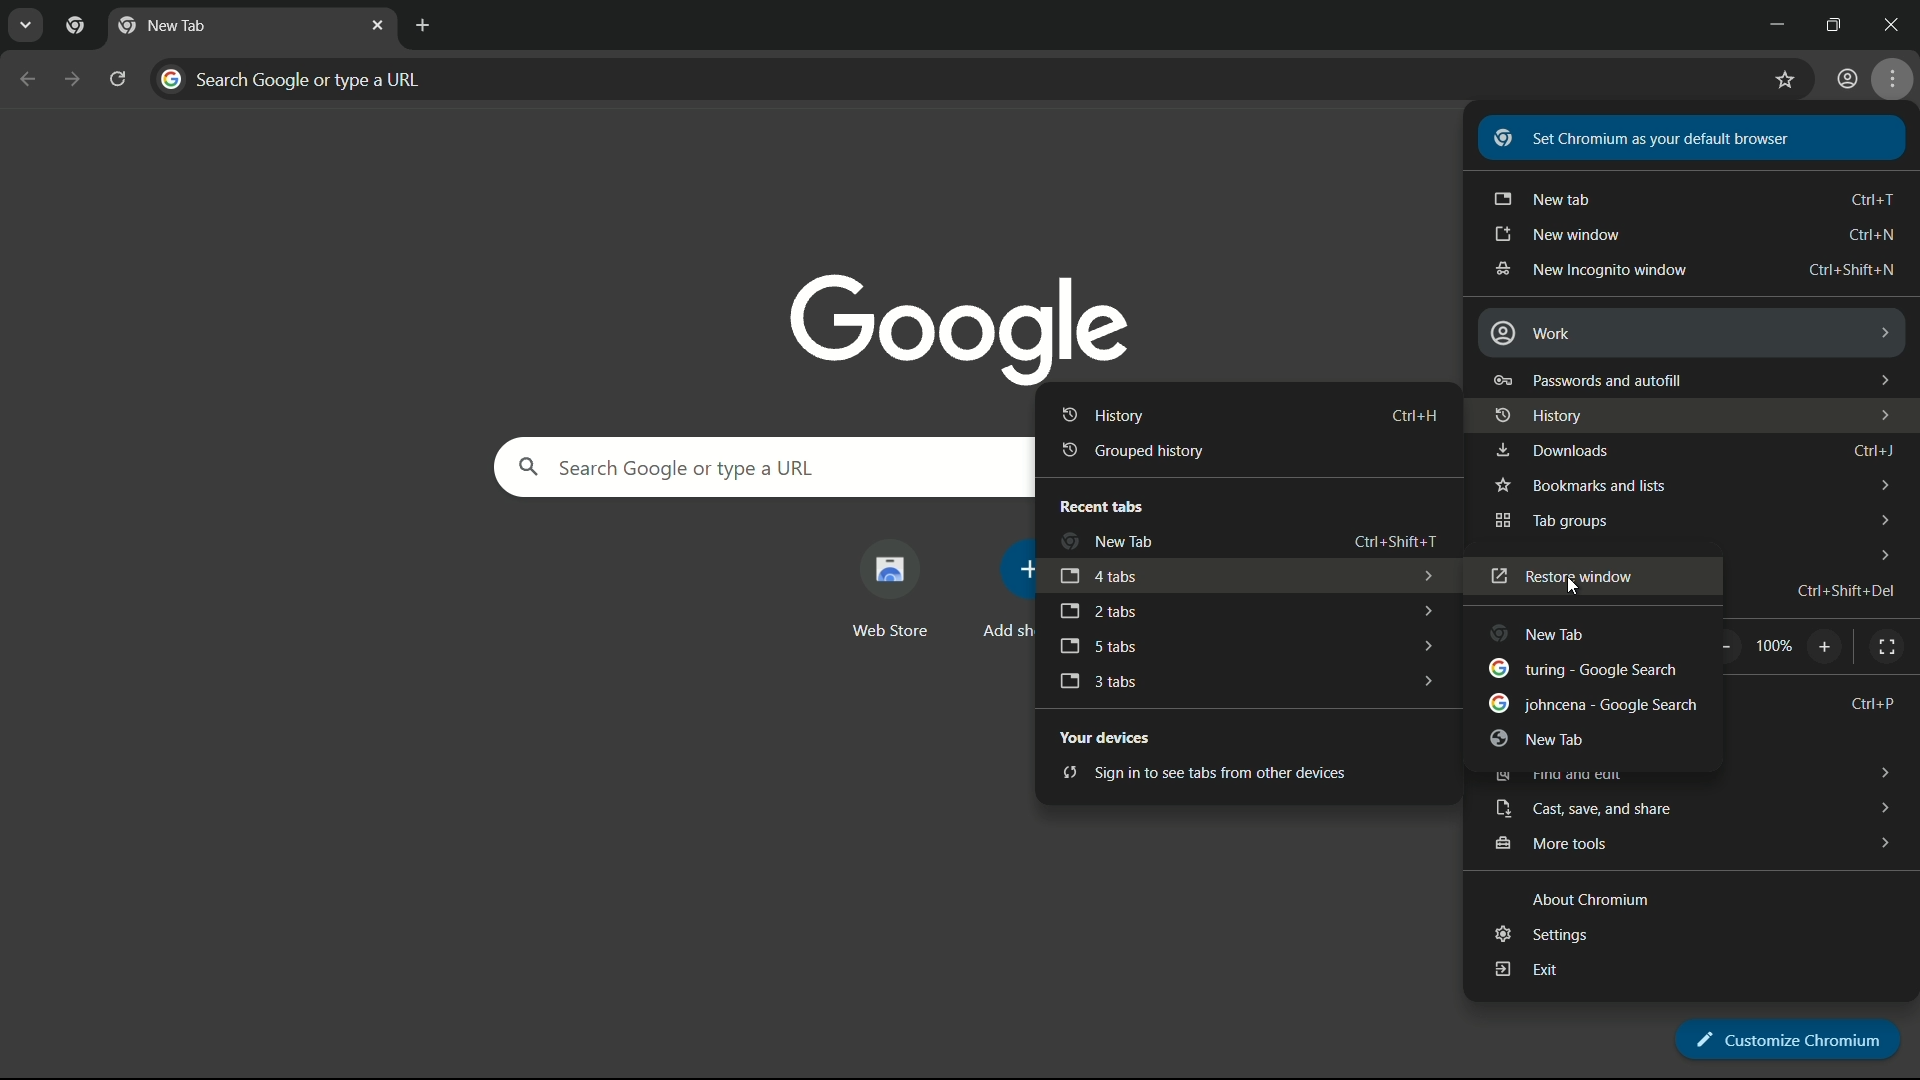 The image size is (1920, 1080). Describe the element at coordinates (1840, 22) in the screenshot. I see `maximize or restore` at that location.